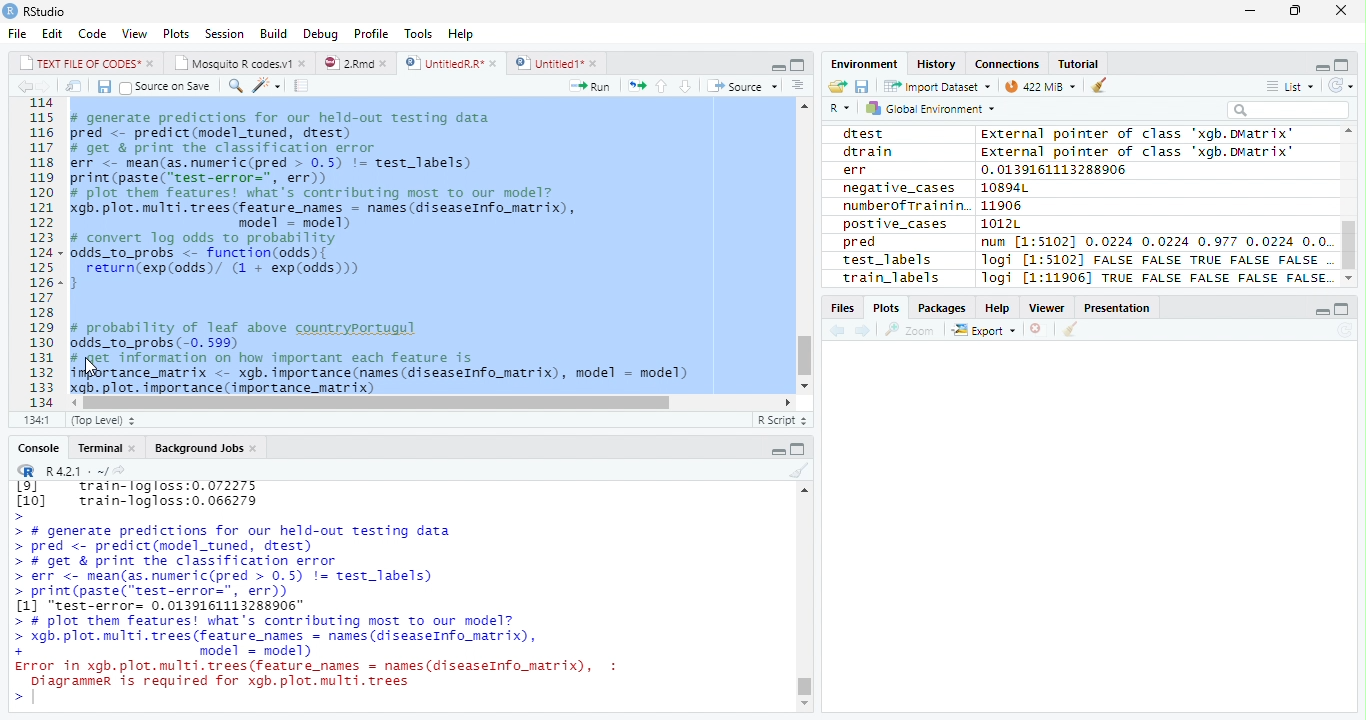 The image size is (1366, 720). What do you see at coordinates (1155, 259) in the screenshot?
I see `logi [1:5102] FALSE FALSE TRUE FALSE FALSE` at bounding box center [1155, 259].